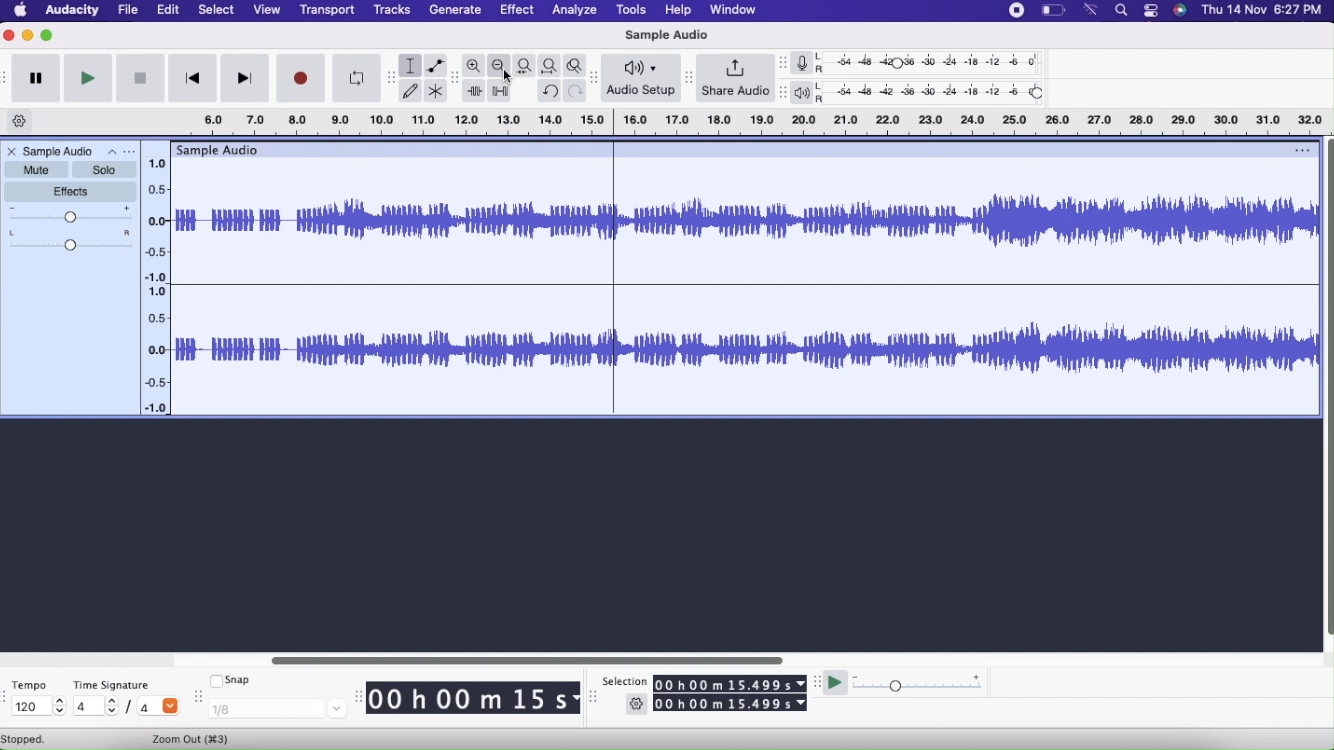 This screenshot has height=750, width=1334. What do you see at coordinates (410, 92) in the screenshot?
I see `Draw Tool` at bounding box center [410, 92].